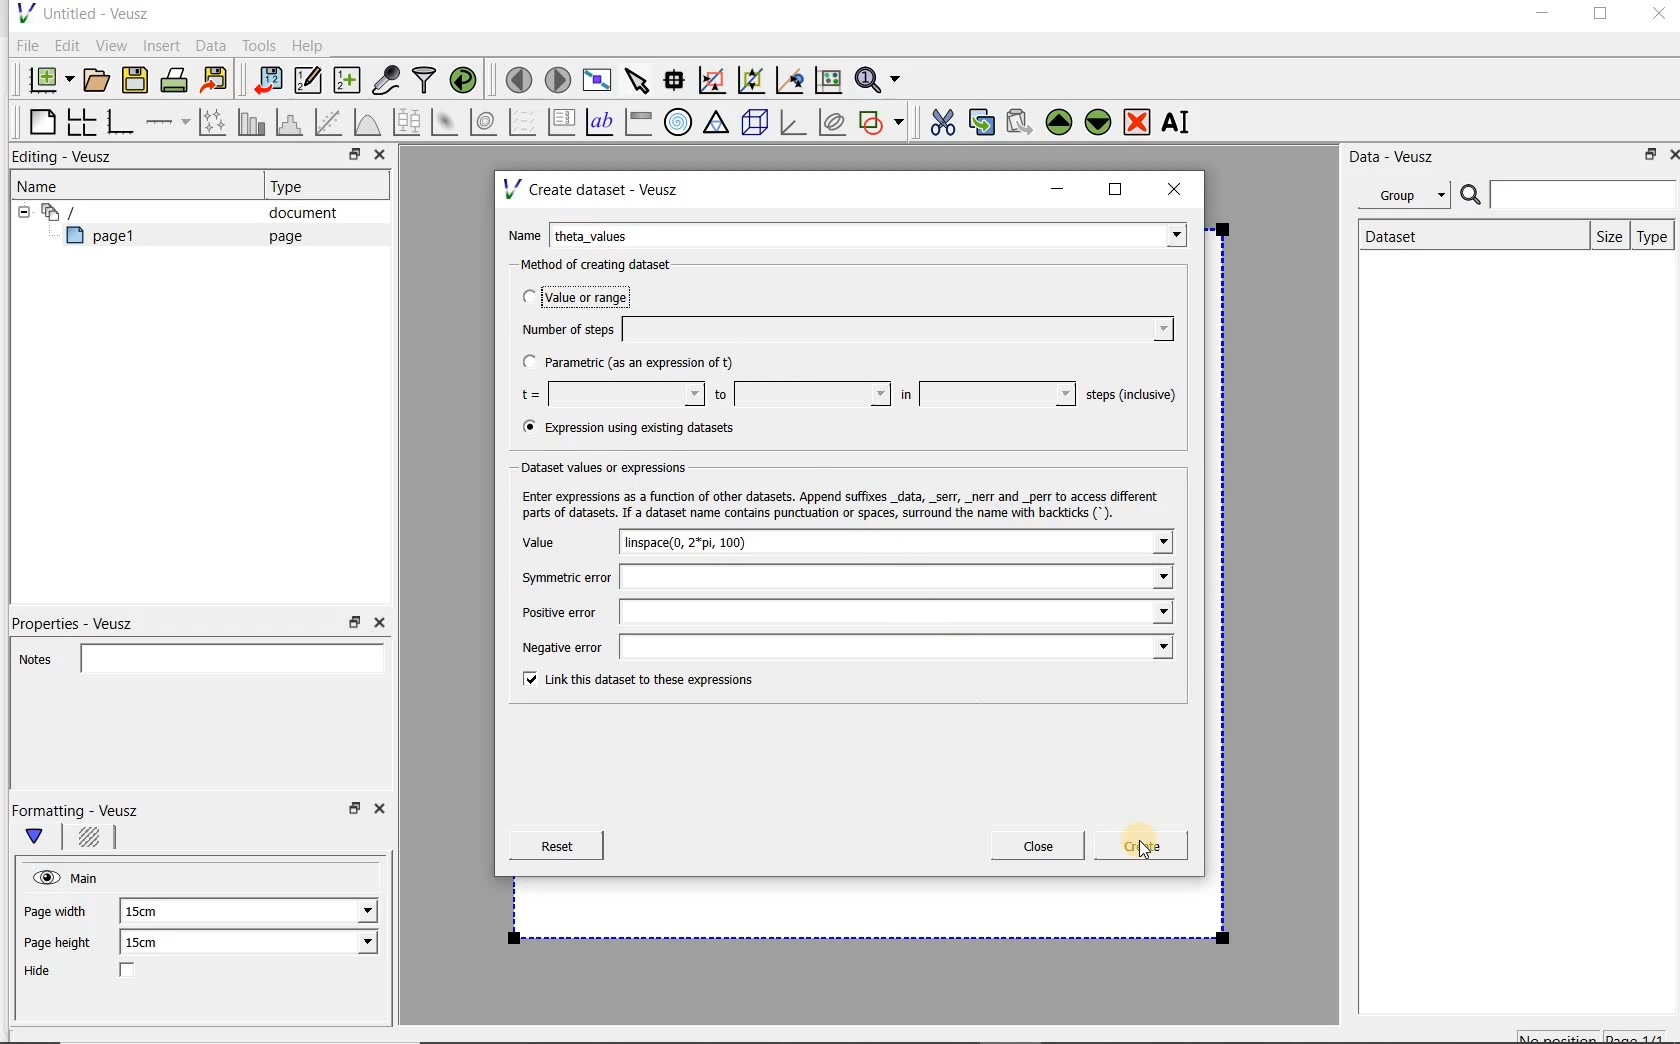  What do you see at coordinates (1181, 188) in the screenshot?
I see `close` at bounding box center [1181, 188].